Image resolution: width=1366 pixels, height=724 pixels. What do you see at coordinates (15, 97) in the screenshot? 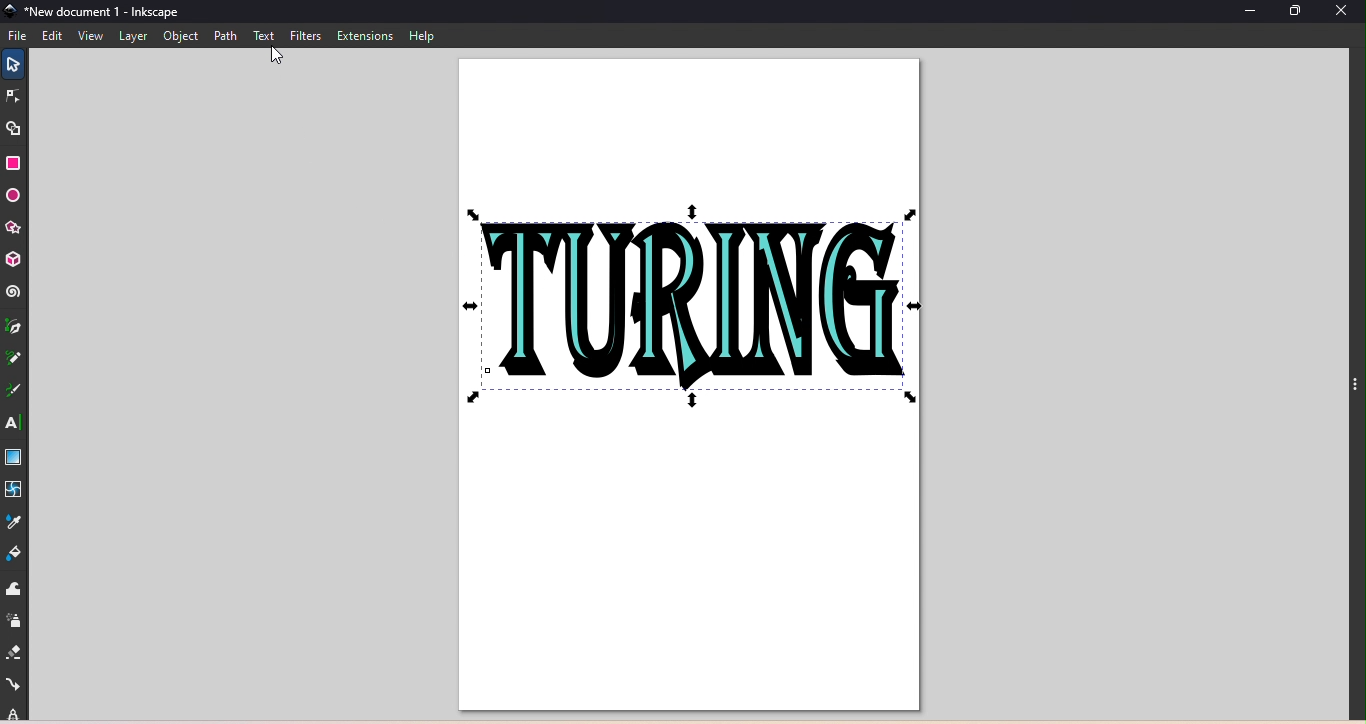
I see `Node tool` at bounding box center [15, 97].